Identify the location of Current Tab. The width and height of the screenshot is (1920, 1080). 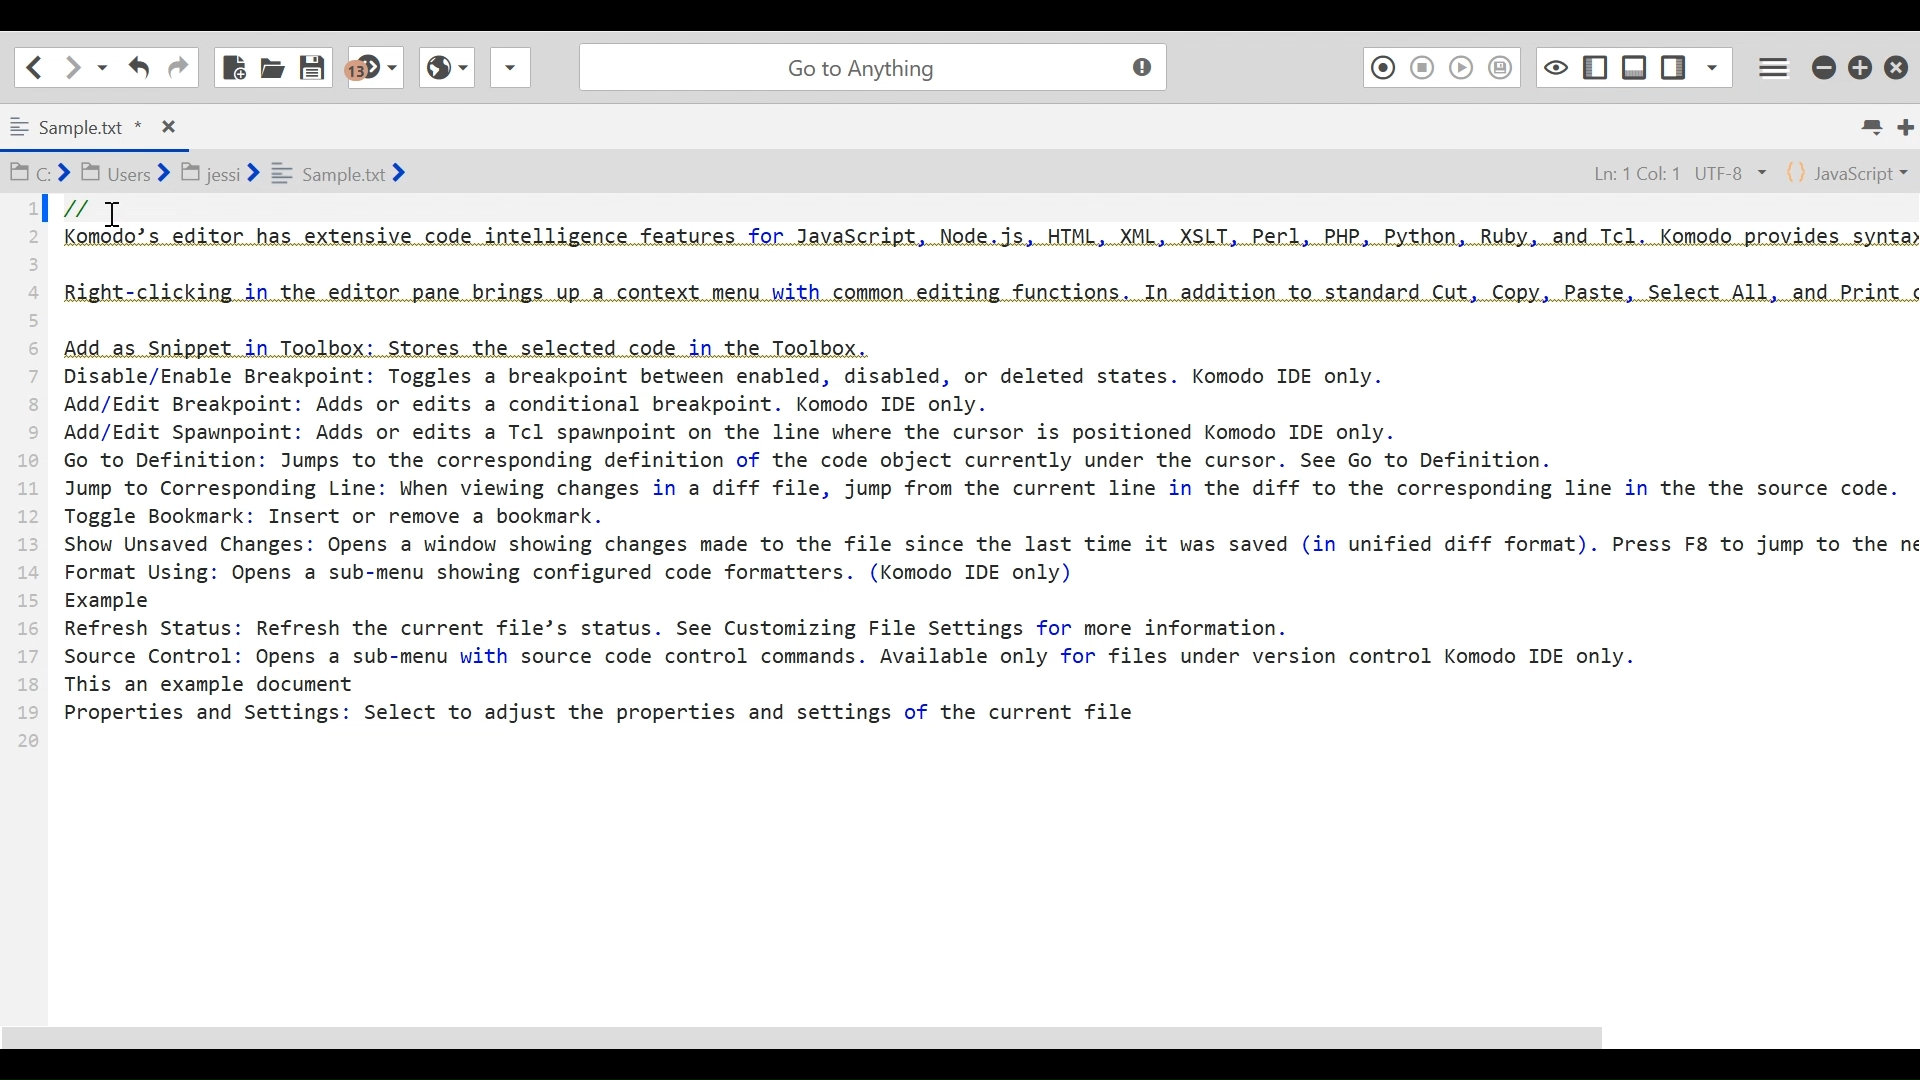
(90, 124).